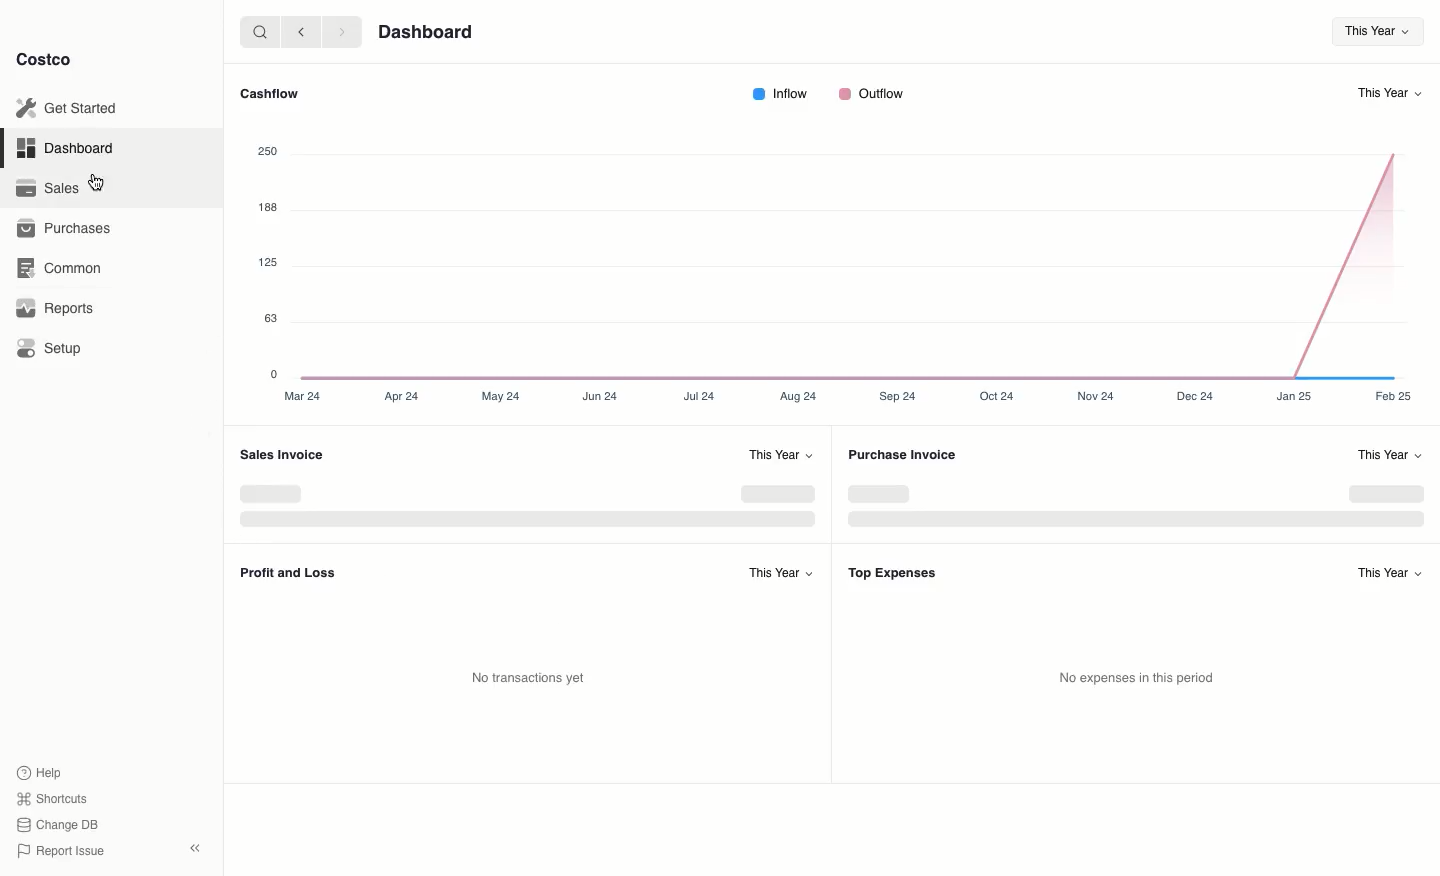 This screenshot has width=1440, height=876. I want to click on Profit and Loss, so click(288, 574).